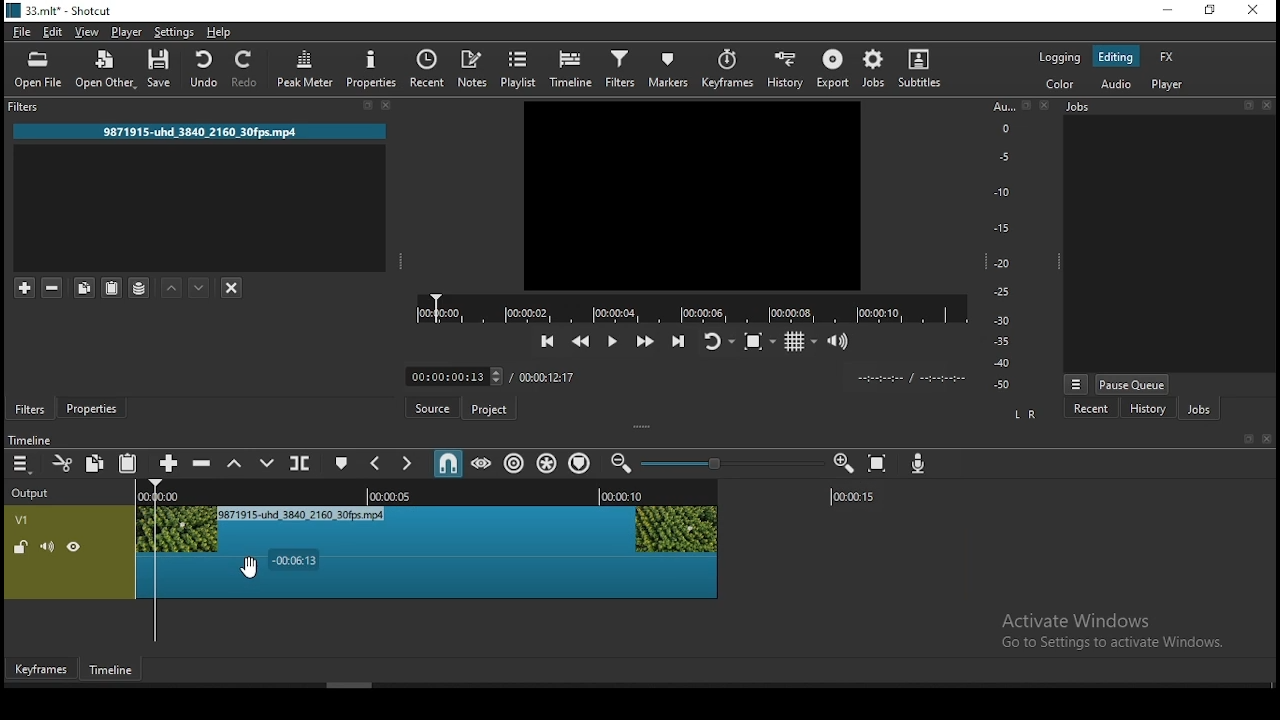  I want to click on Playback time, so click(914, 379).